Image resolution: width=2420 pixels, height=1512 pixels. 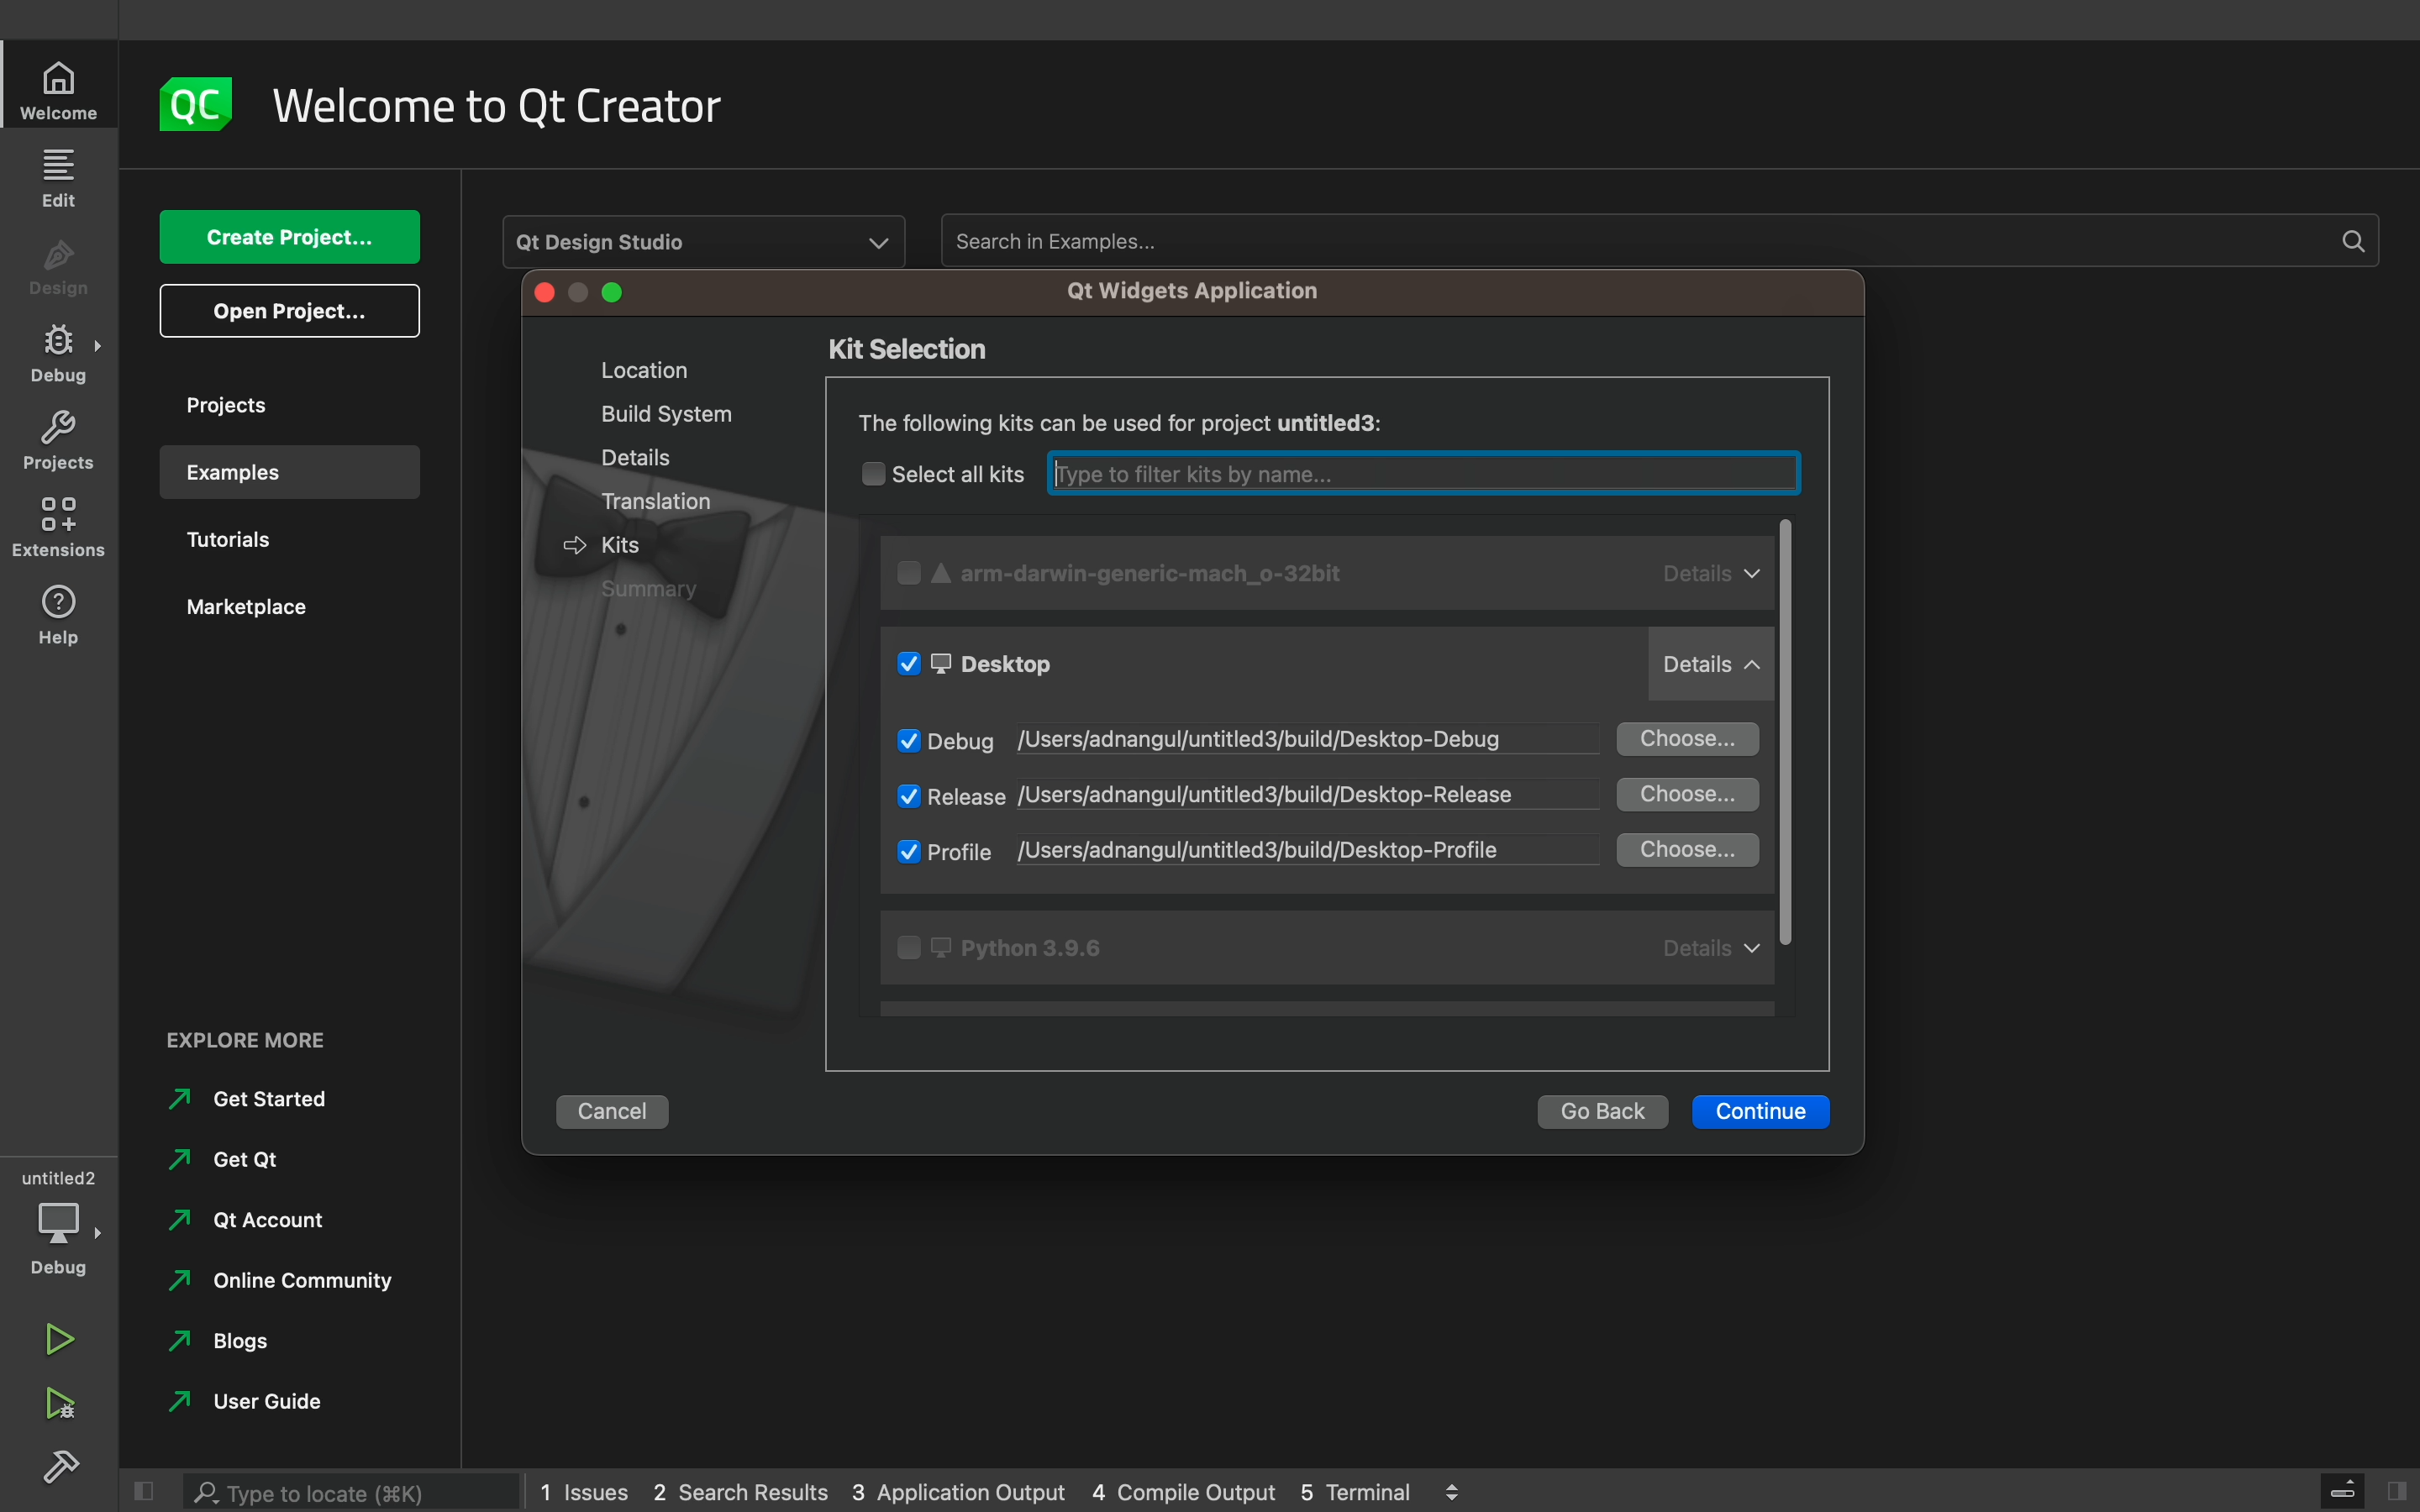 I want to click on build system, so click(x=644, y=416).